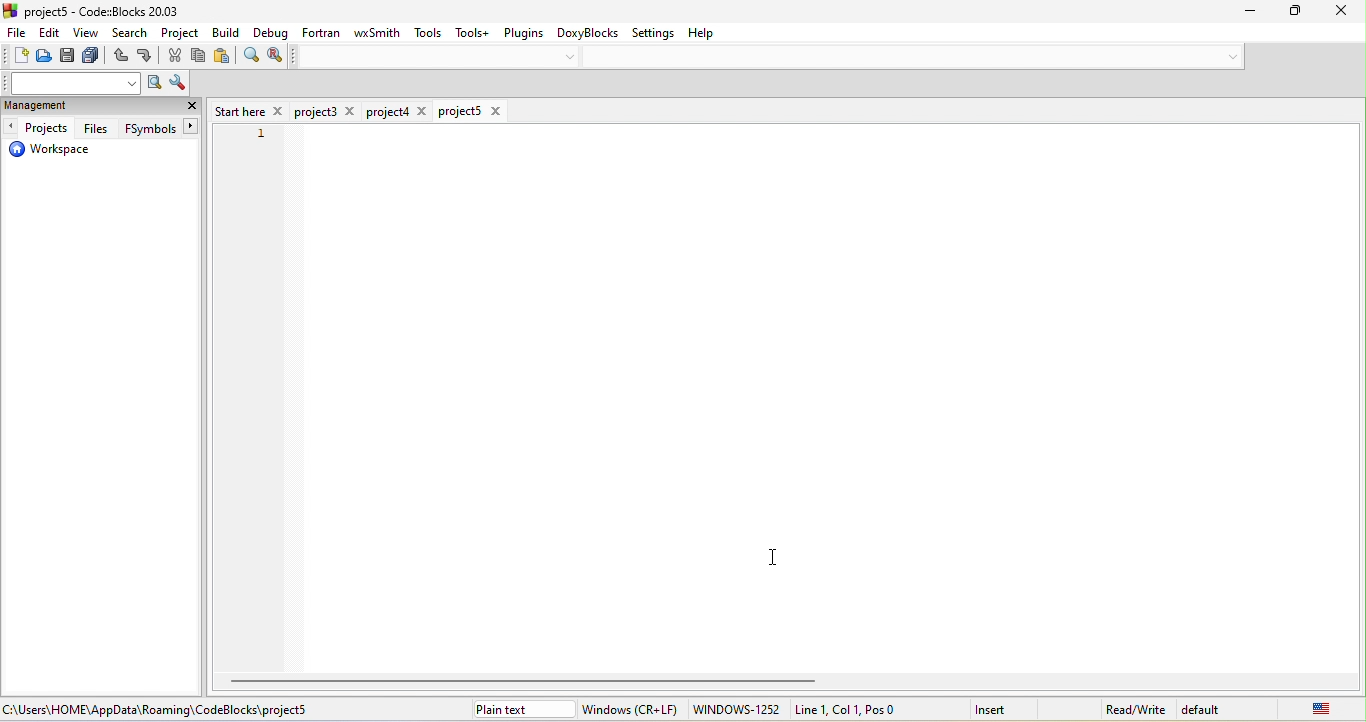  What do you see at coordinates (51, 34) in the screenshot?
I see `edit` at bounding box center [51, 34].